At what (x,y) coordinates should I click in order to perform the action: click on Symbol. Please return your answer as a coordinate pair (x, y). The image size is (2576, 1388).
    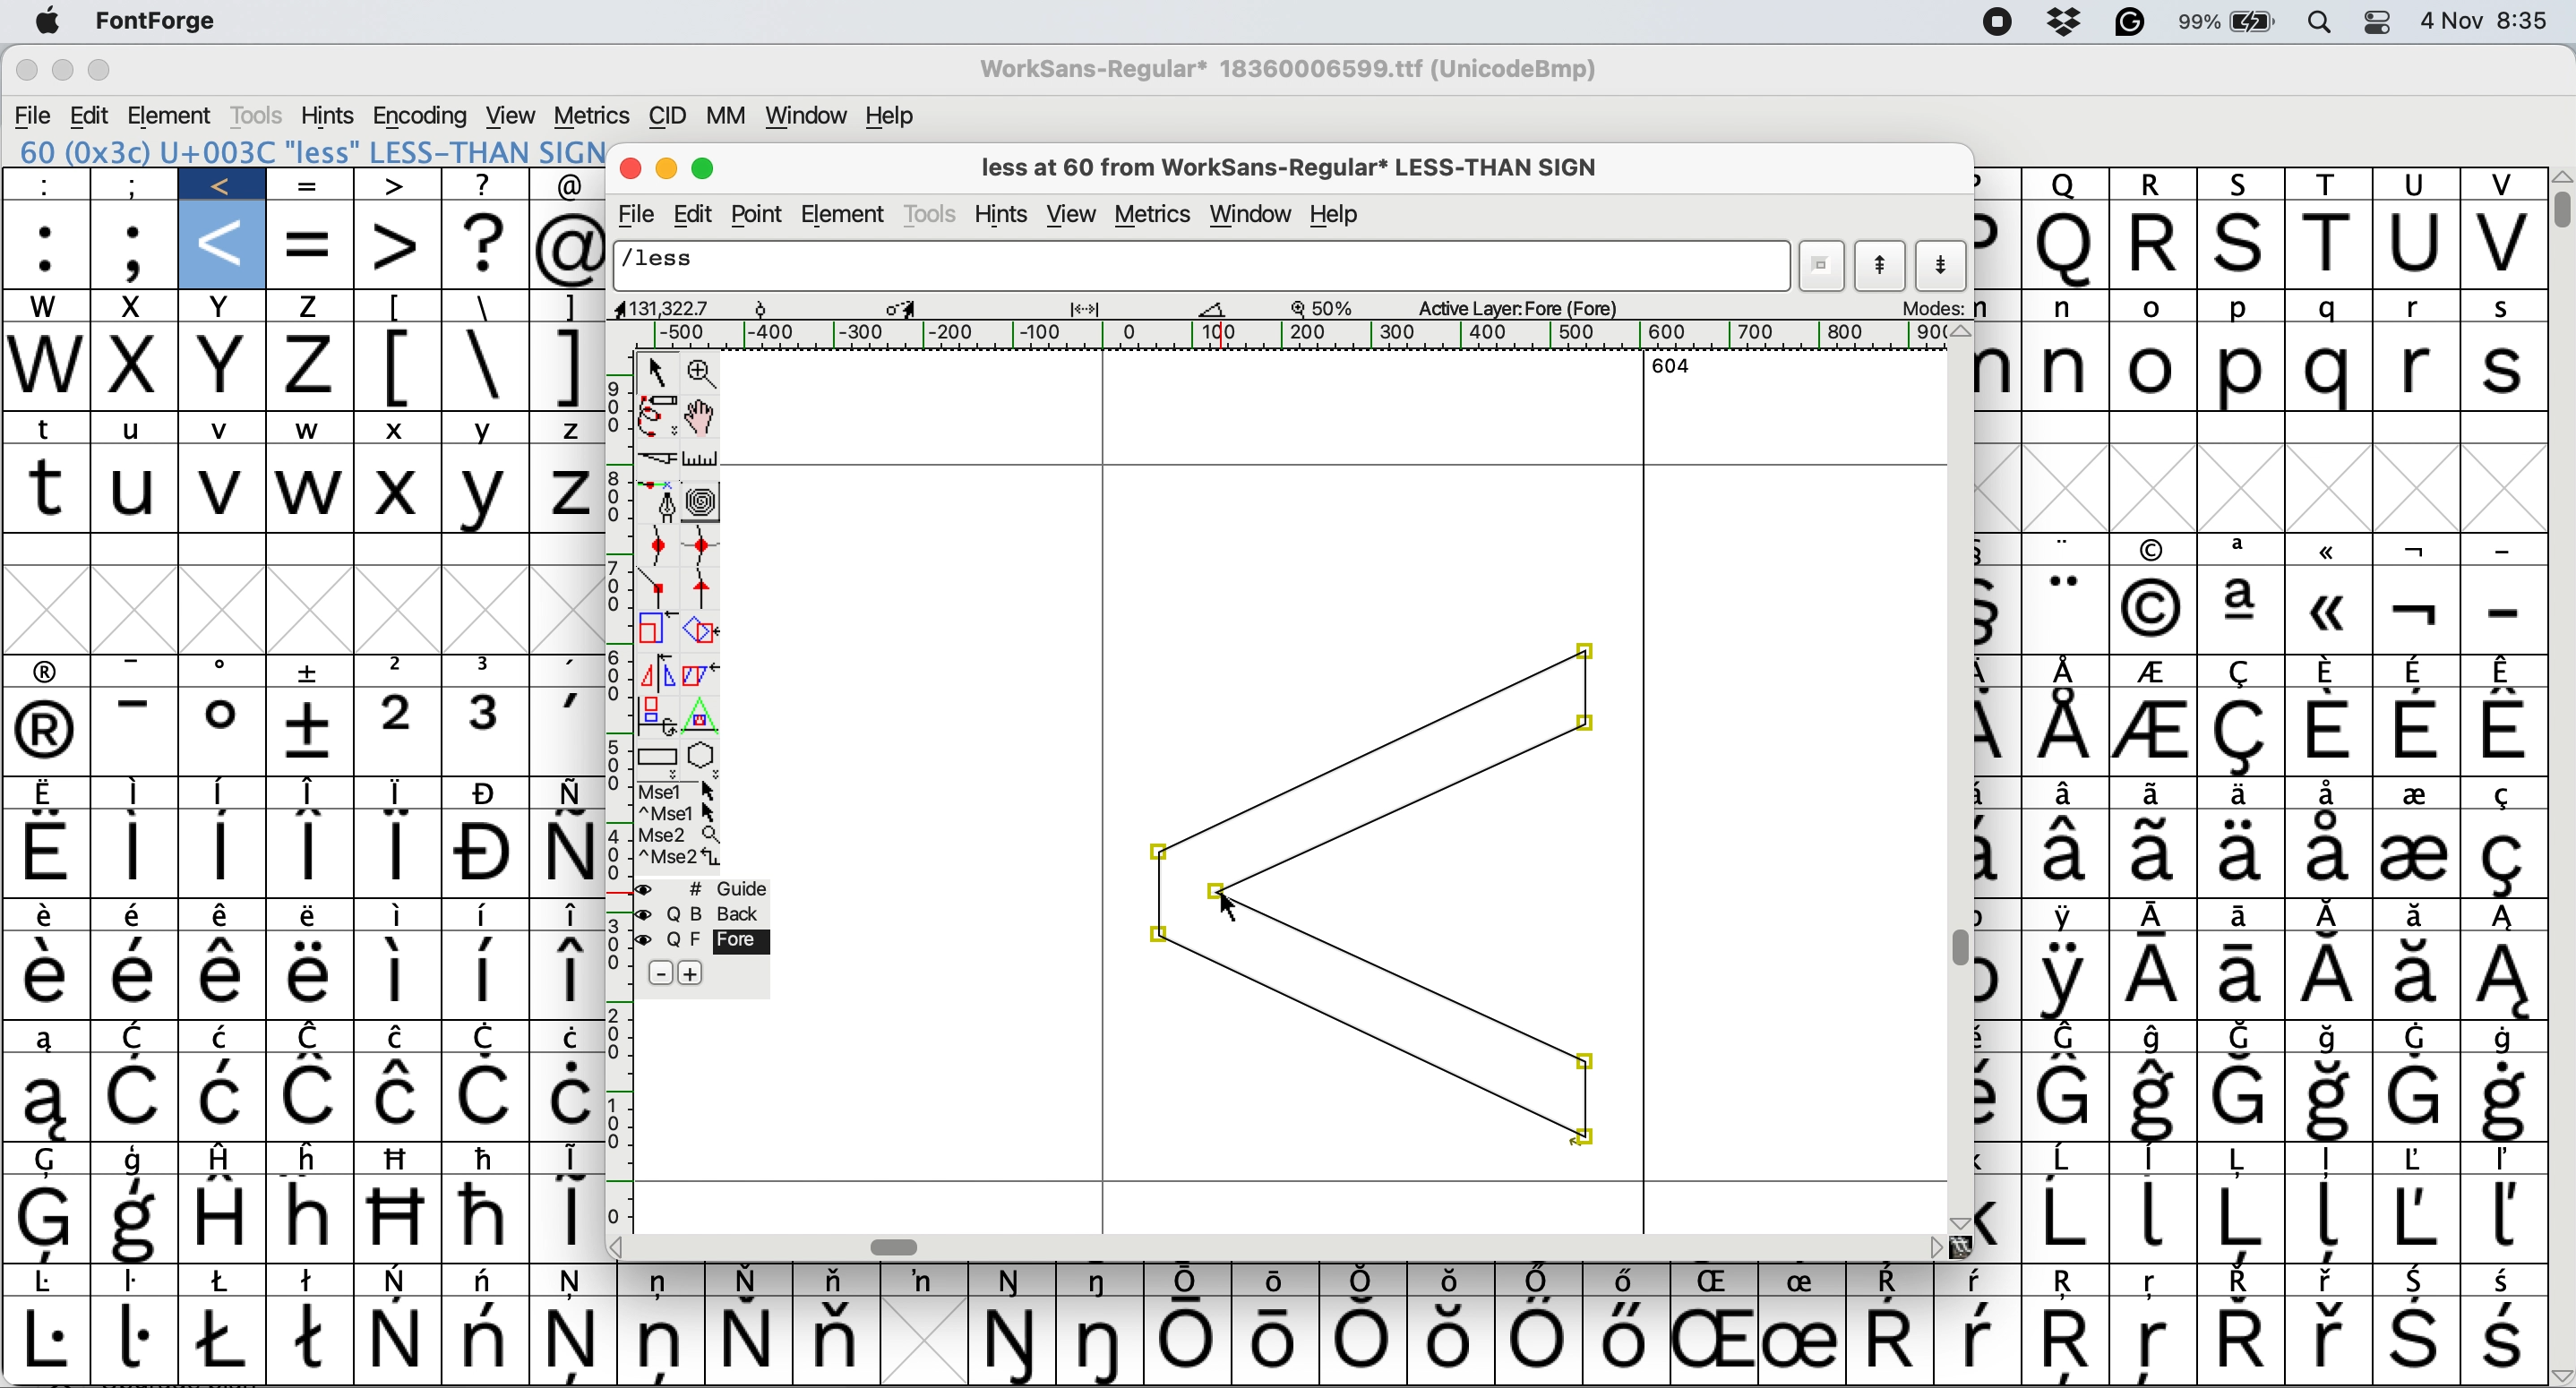
    Looking at the image, I should click on (2504, 1161).